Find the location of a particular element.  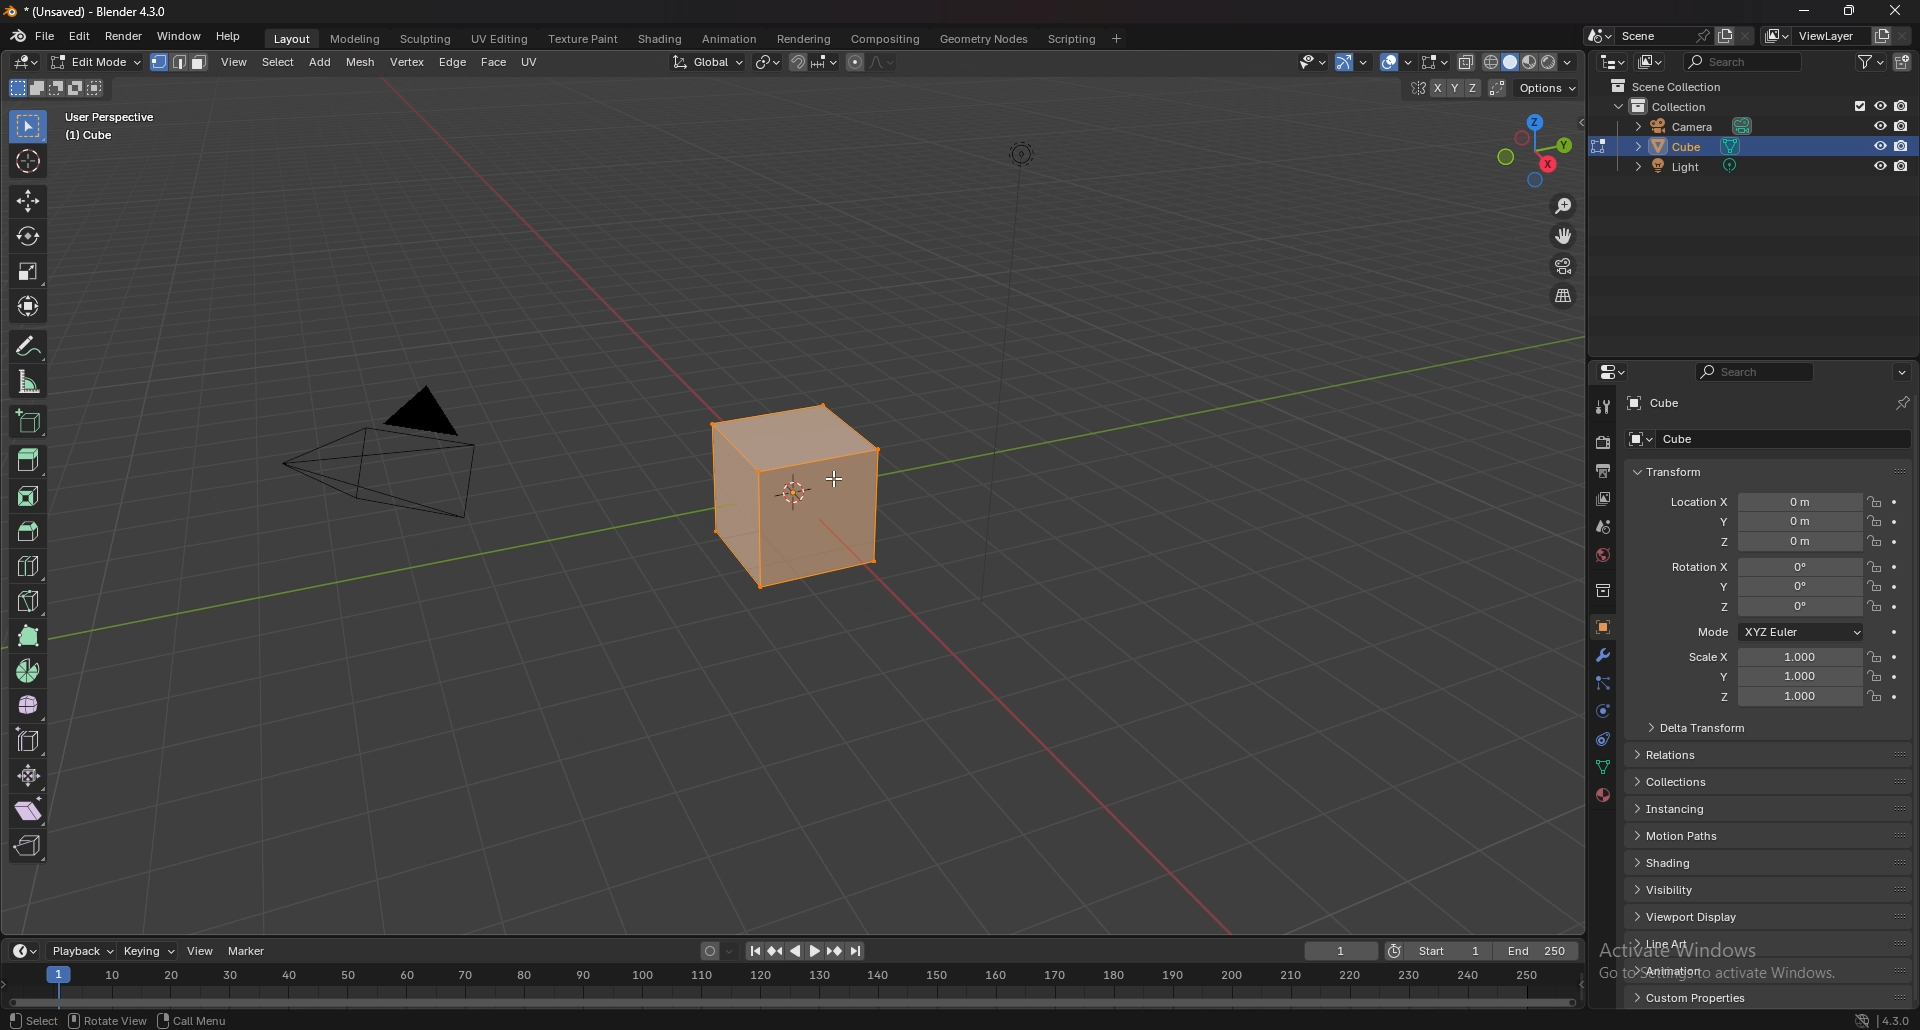

transform pivot points is located at coordinates (770, 62).